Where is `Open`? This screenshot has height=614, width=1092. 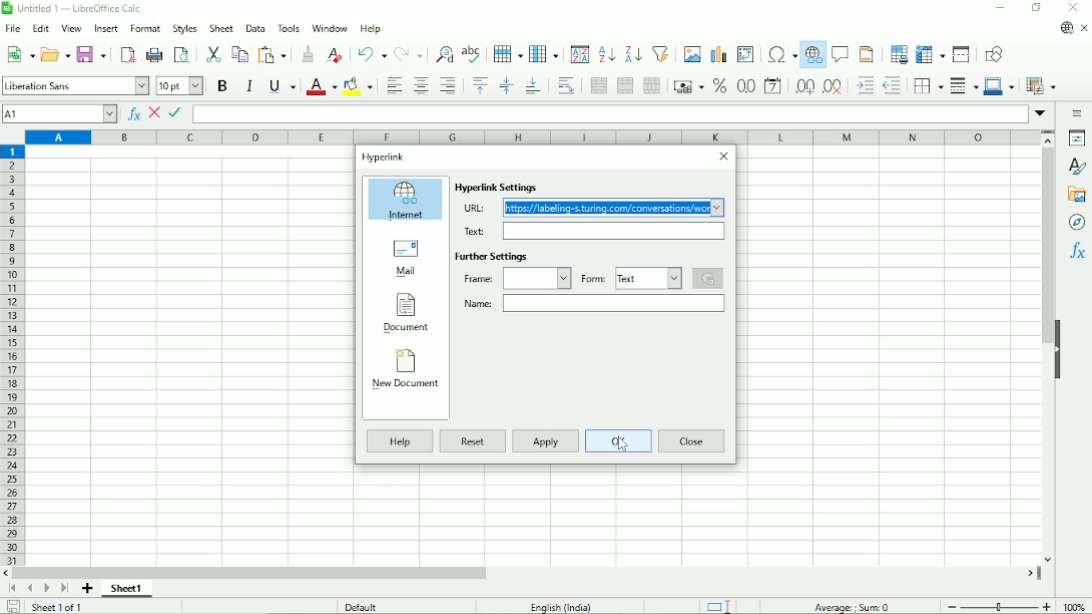 Open is located at coordinates (55, 53).